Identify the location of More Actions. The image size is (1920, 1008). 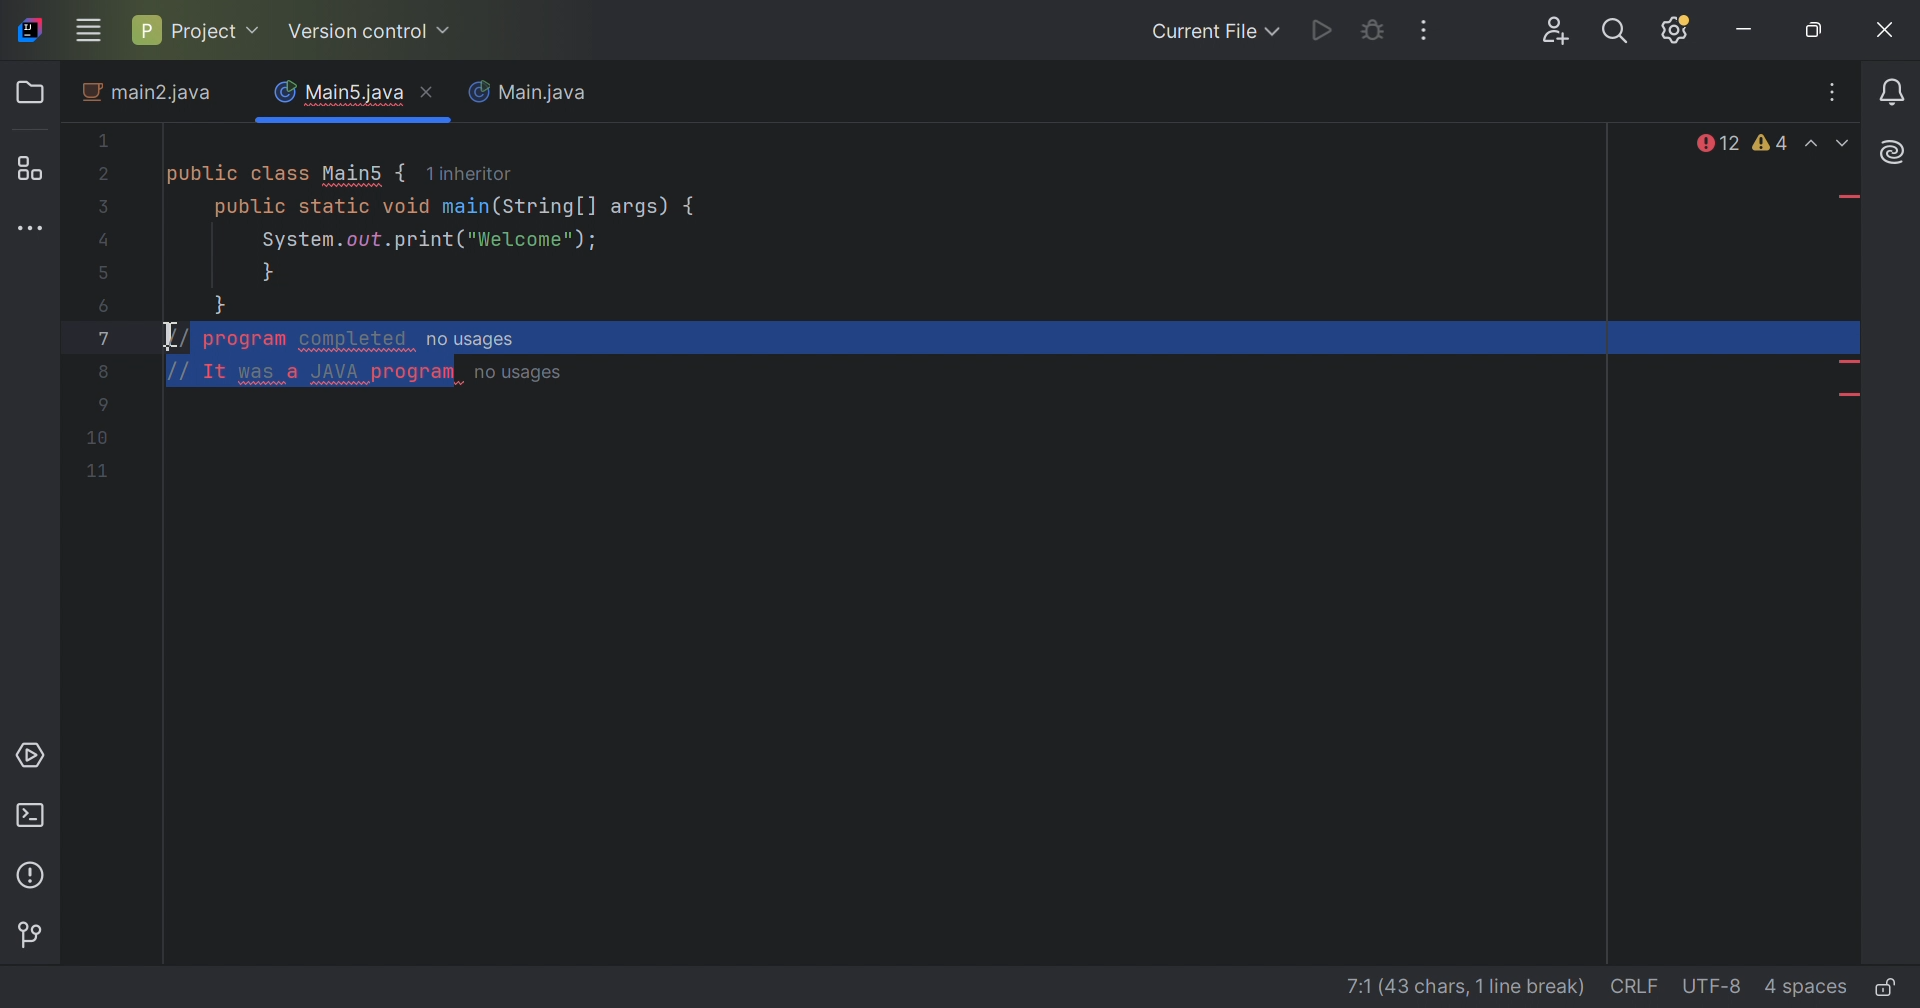
(1426, 30).